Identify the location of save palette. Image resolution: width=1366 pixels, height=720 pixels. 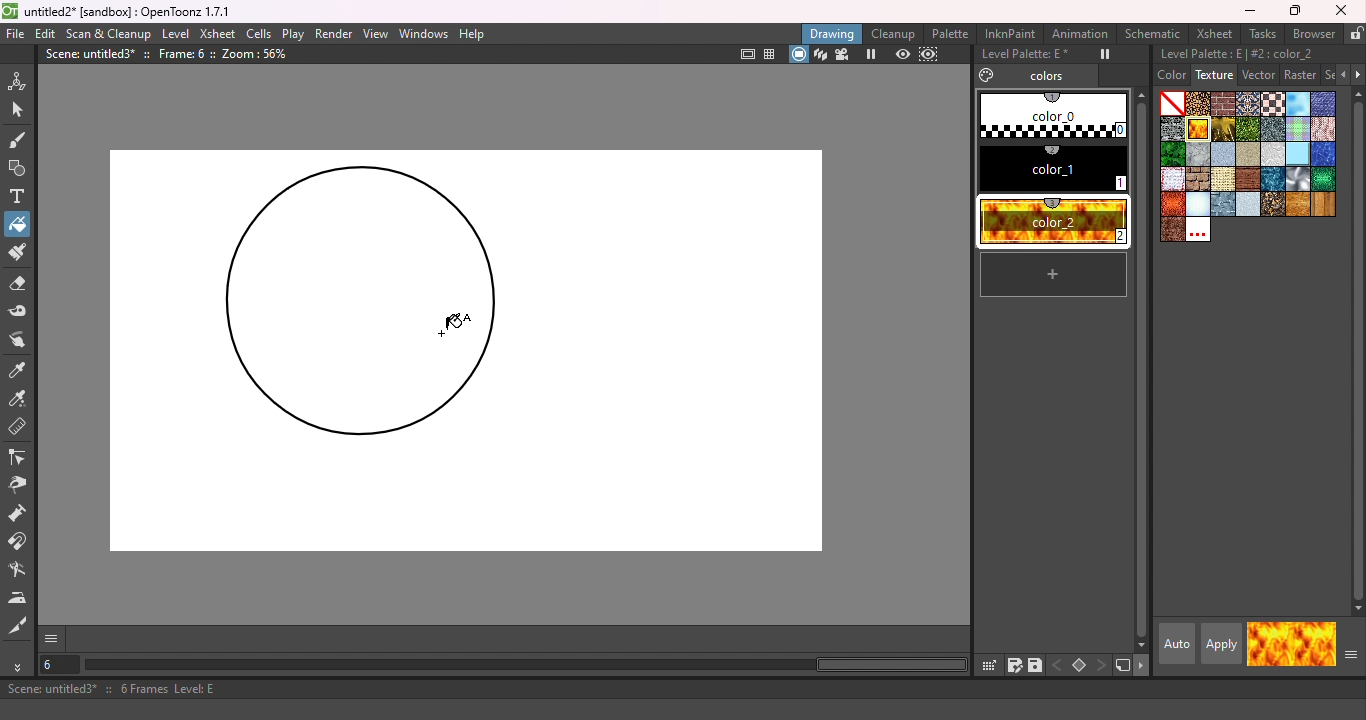
(1036, 665).